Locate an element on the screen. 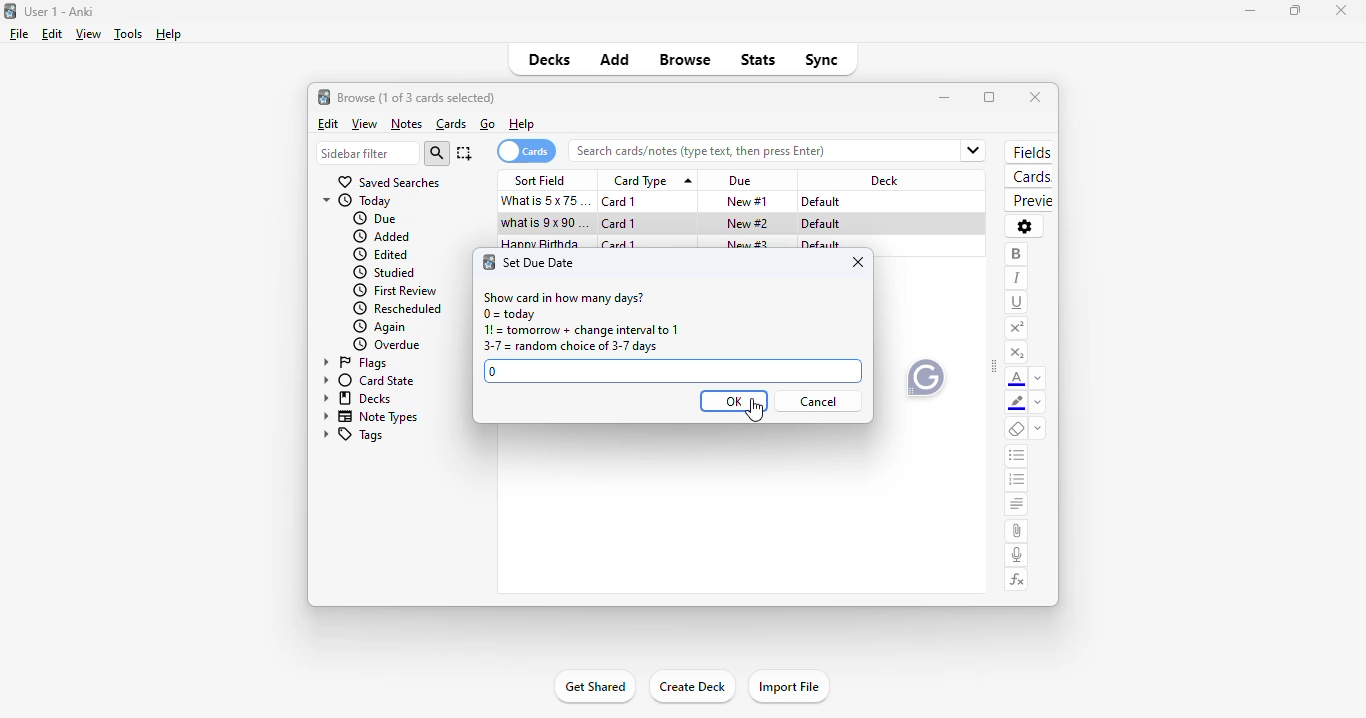 This screenshot has height=718, width=1366. cards is located at coordinates (452, 125).